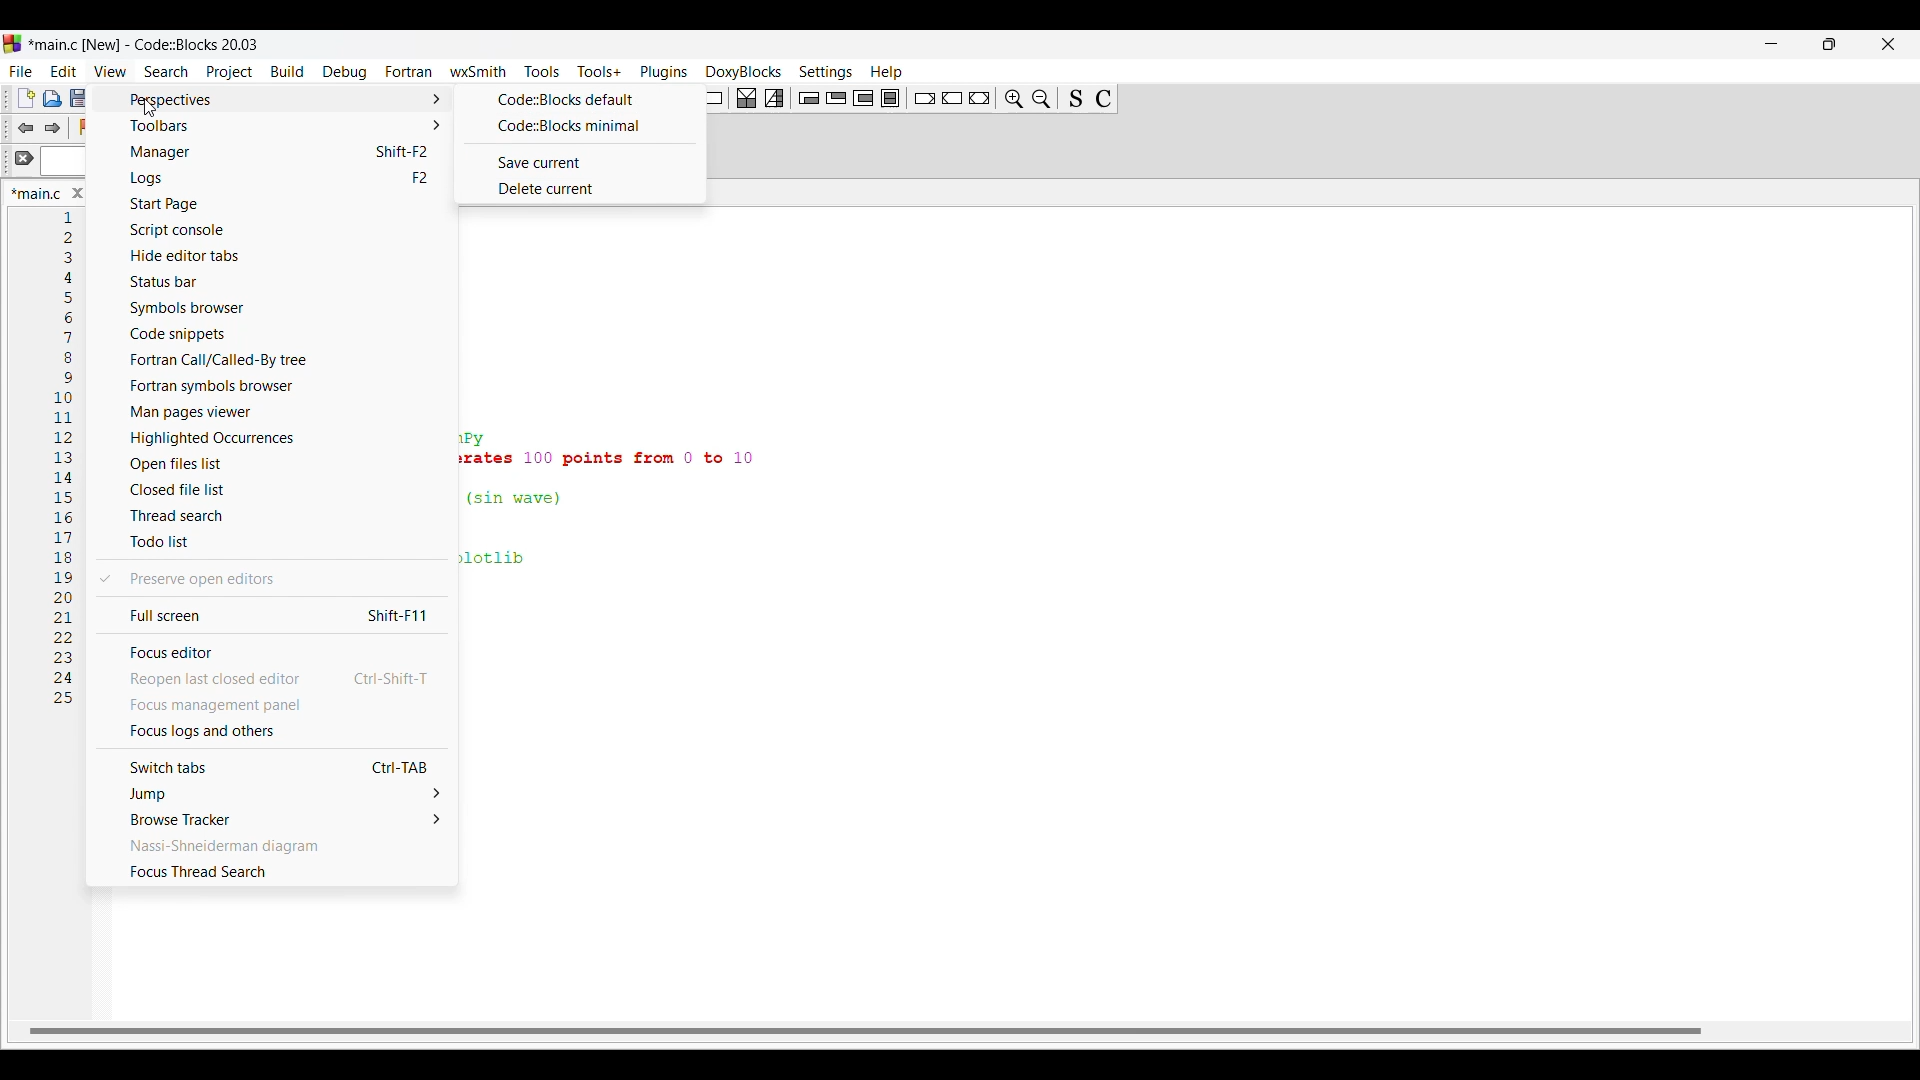 This screenshot has height=1080, width=1920. I want to click on Settings menu, so click(826, 73).